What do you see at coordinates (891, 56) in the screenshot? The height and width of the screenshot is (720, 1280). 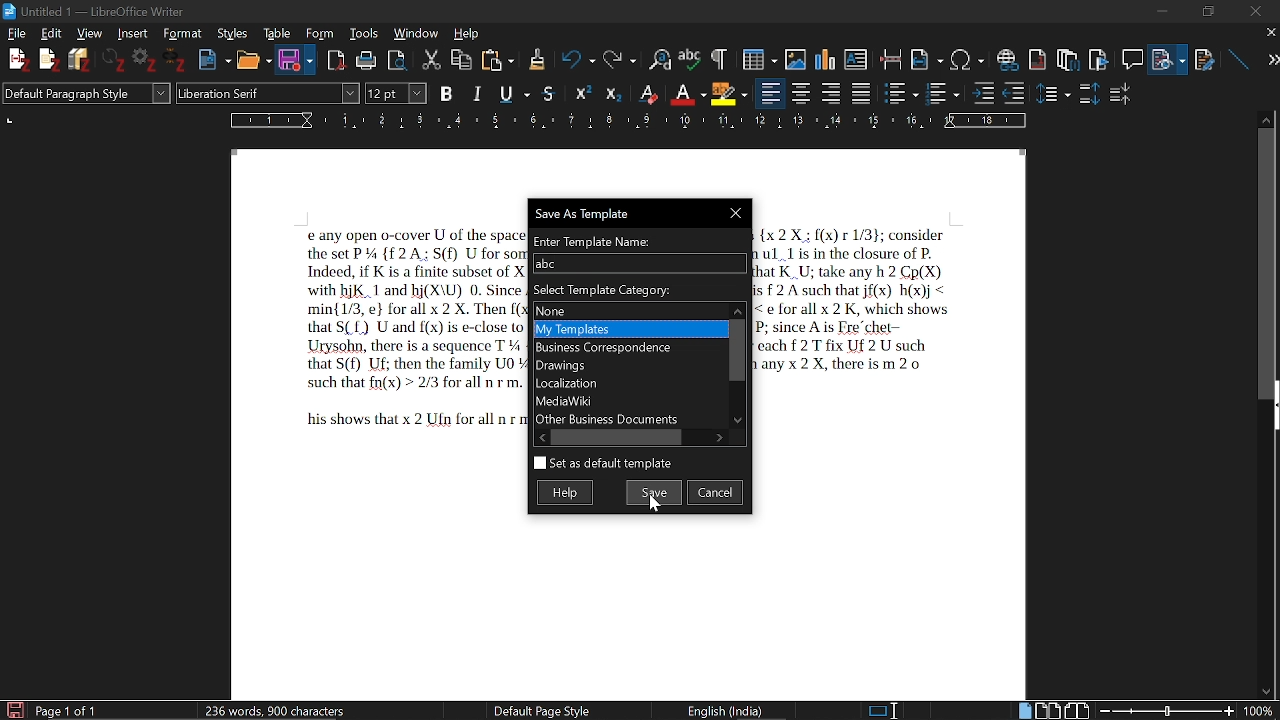 I see `Insert page break` at bounding box center [891, 56].